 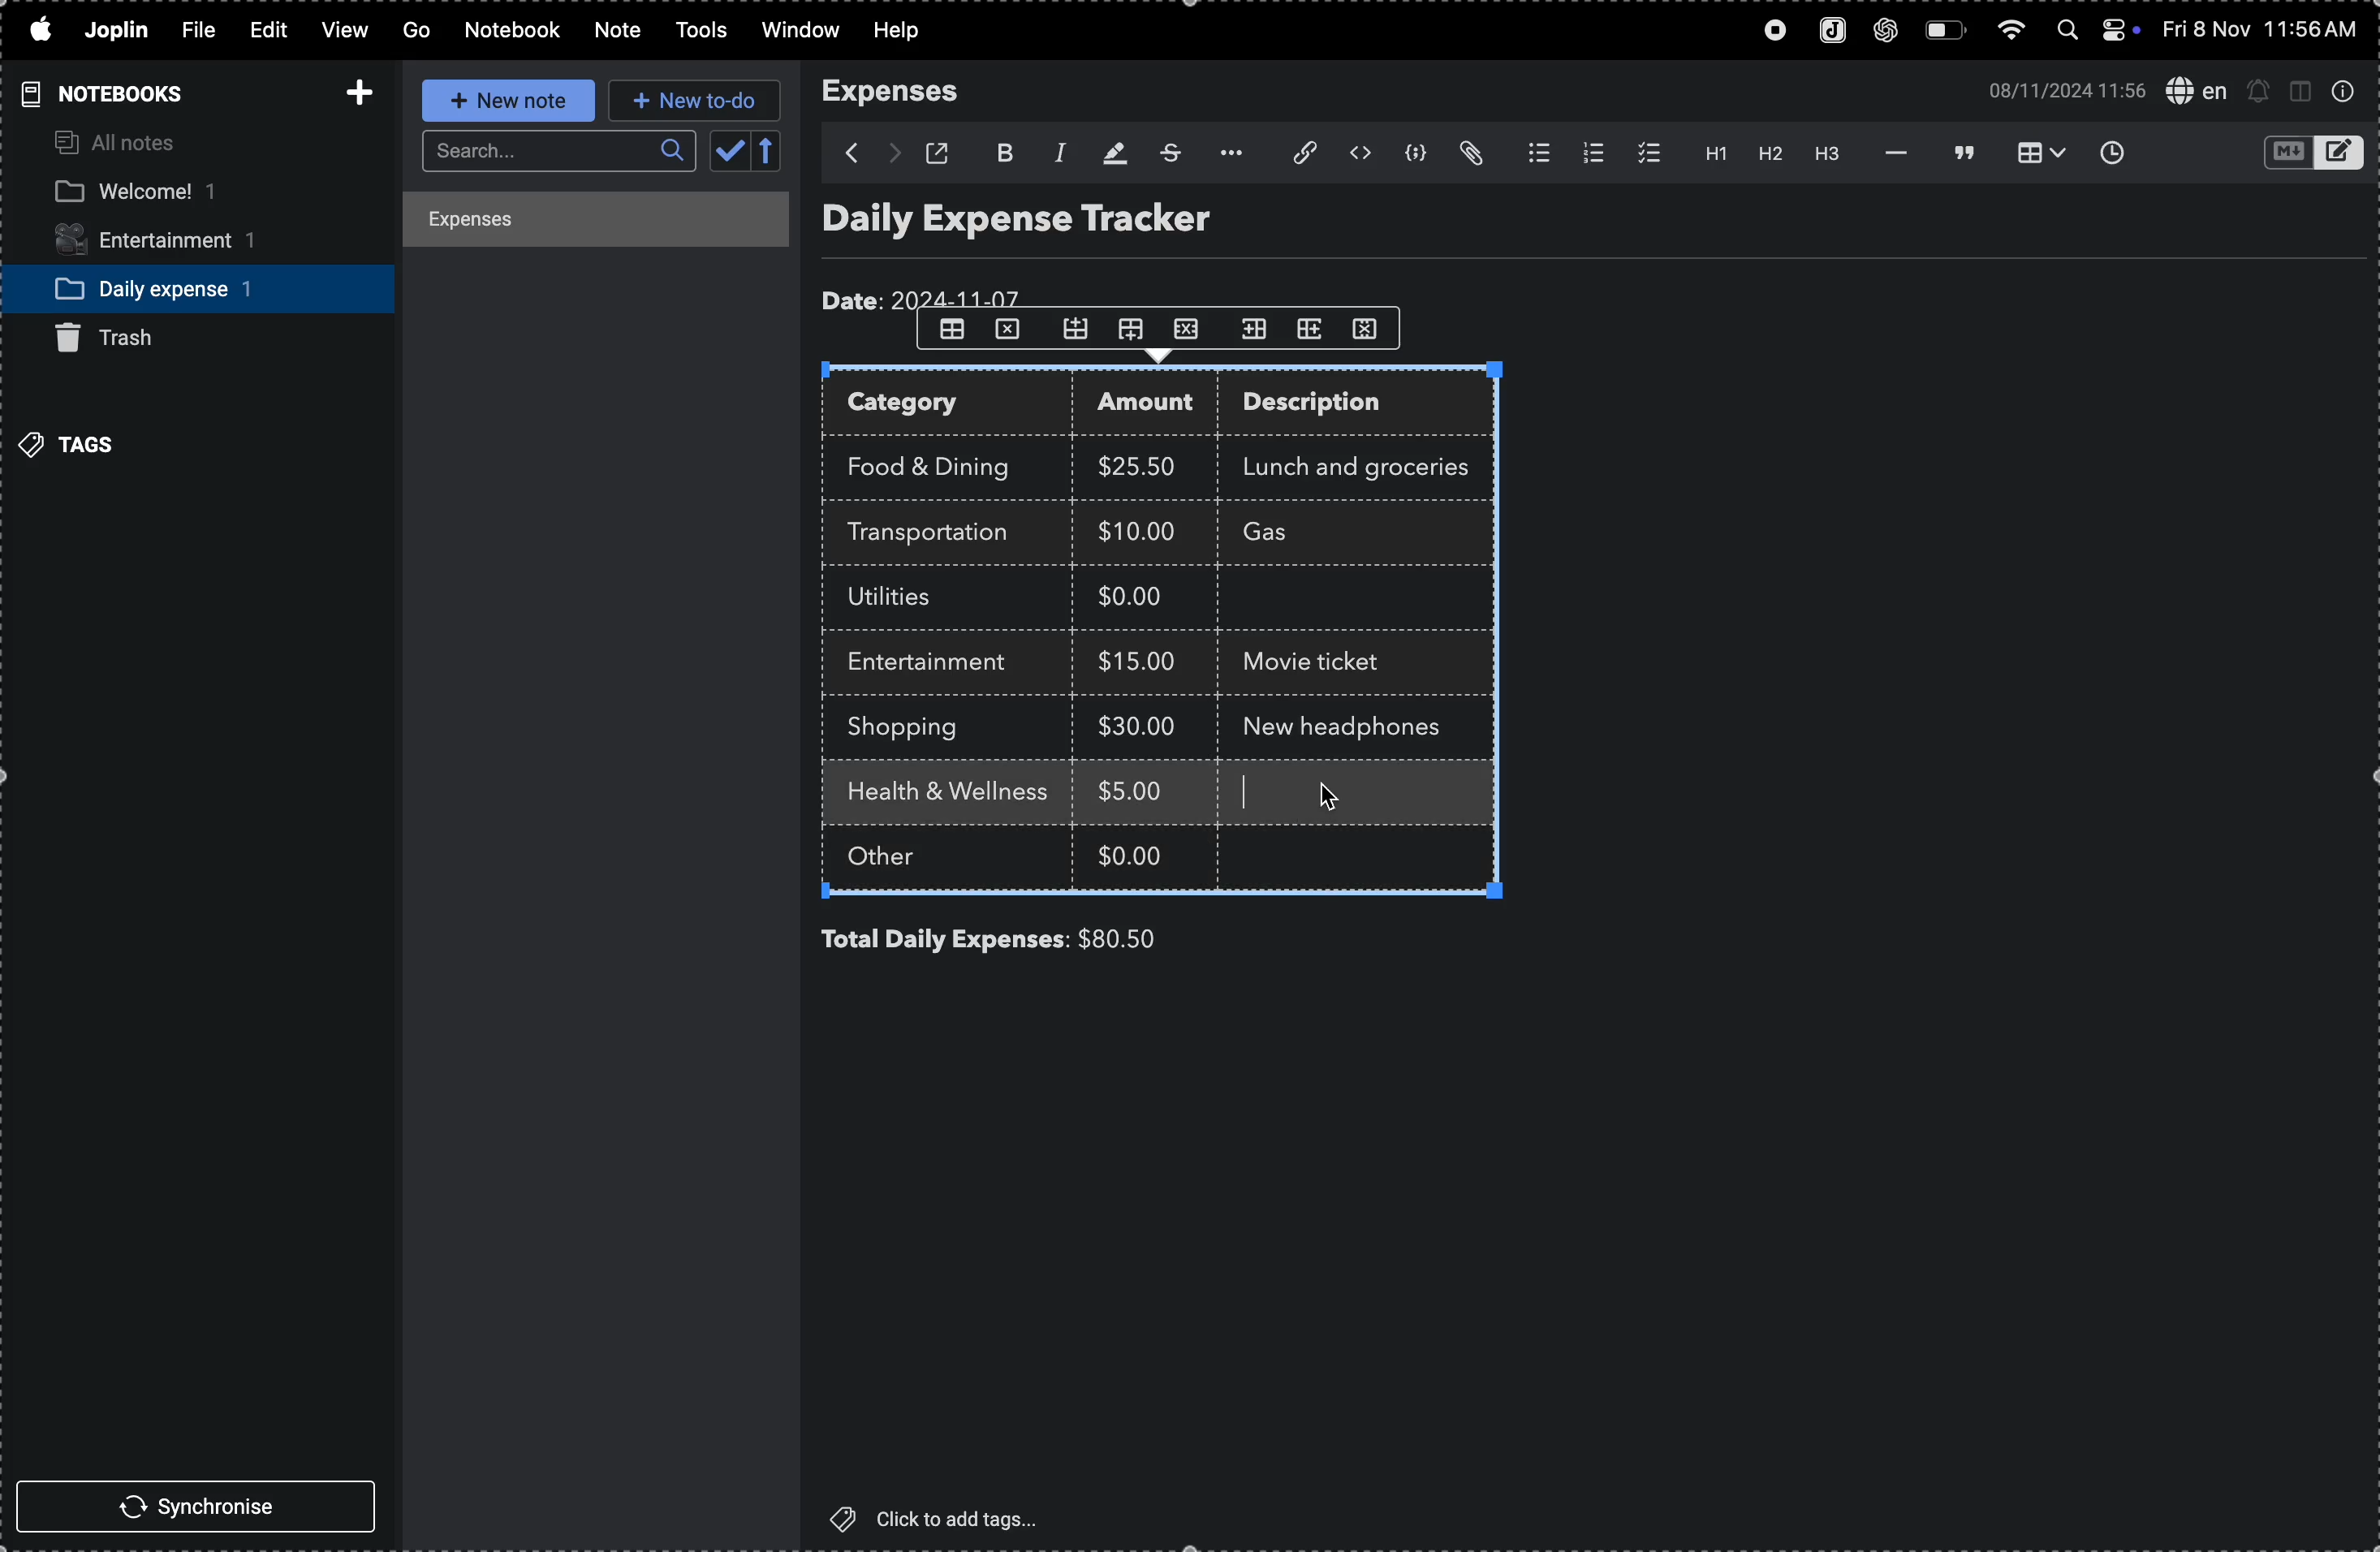 What do you see at coordinates (1302, 534) in the screenshot?
I see `Gas` at bounding box center [1302, 534].